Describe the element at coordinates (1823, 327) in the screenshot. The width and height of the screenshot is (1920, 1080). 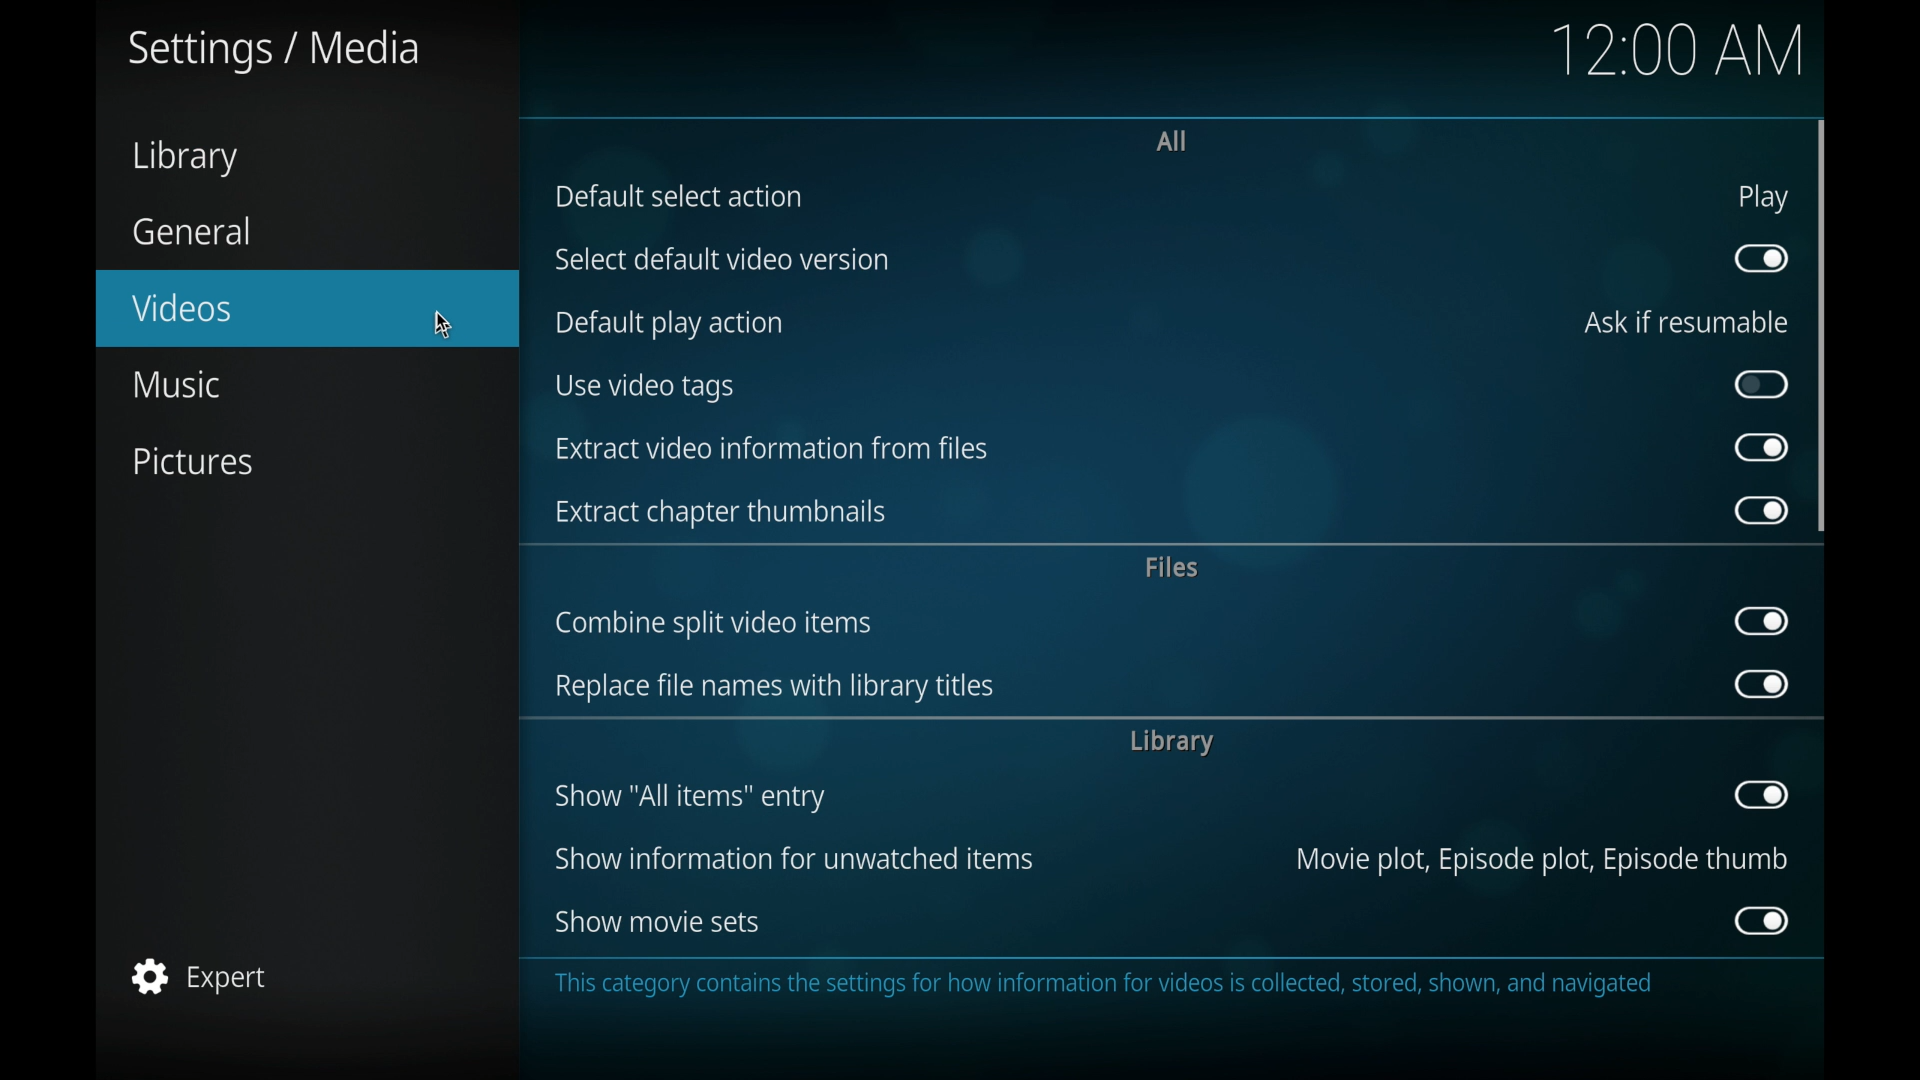
I see `scroll box` at that location.